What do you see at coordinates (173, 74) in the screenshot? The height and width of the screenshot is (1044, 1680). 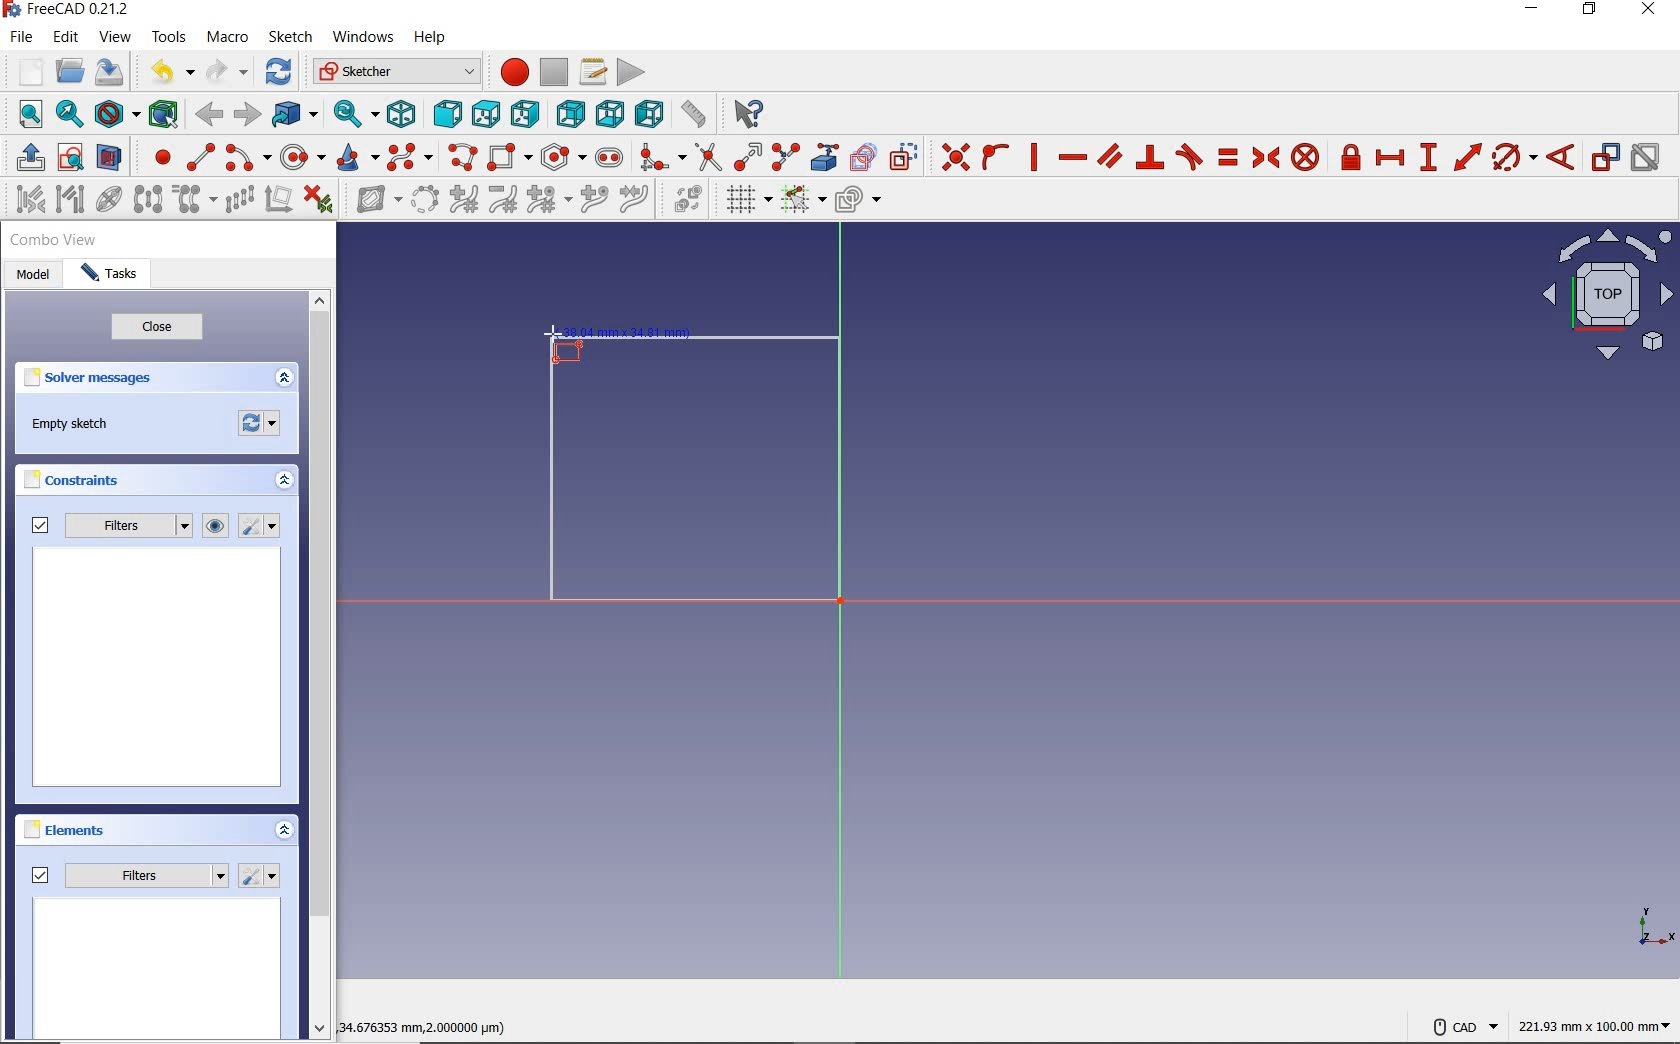 I see `undo` at bounding box center [173, 74].